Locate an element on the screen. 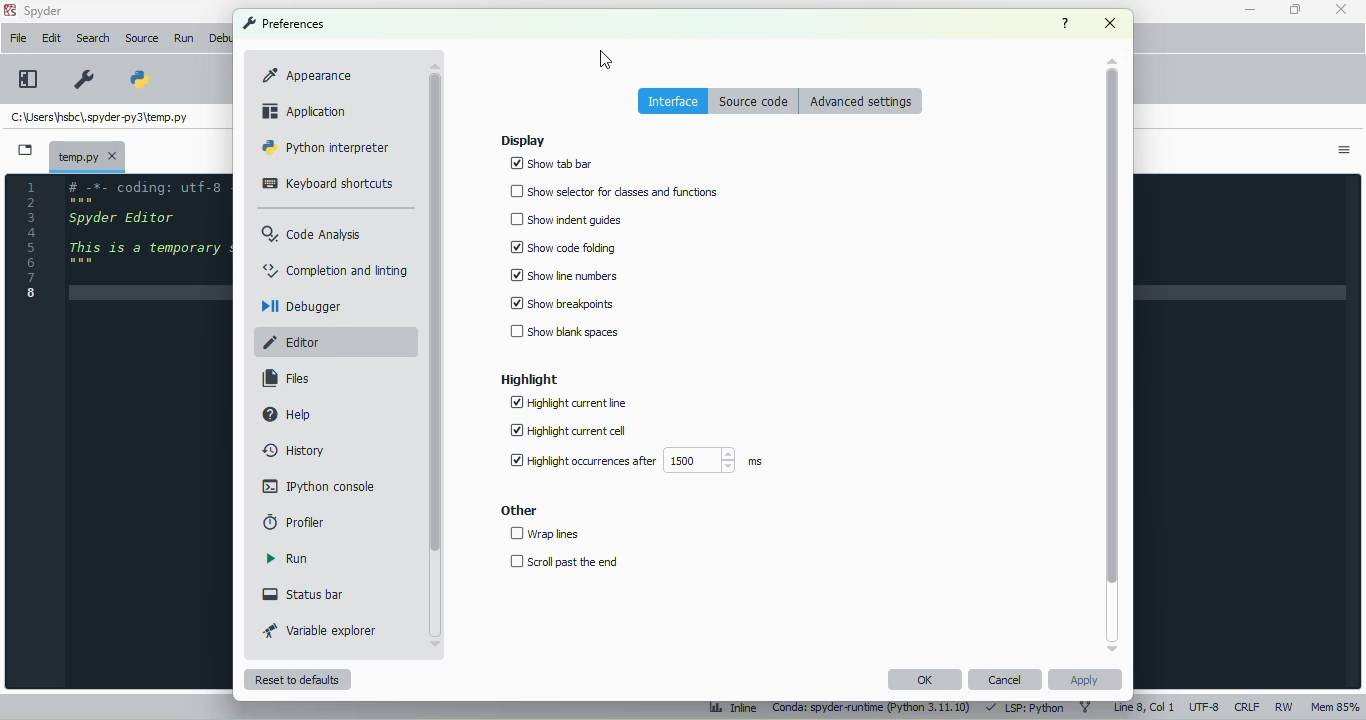  Apply is located at coordinates (1085, 680).